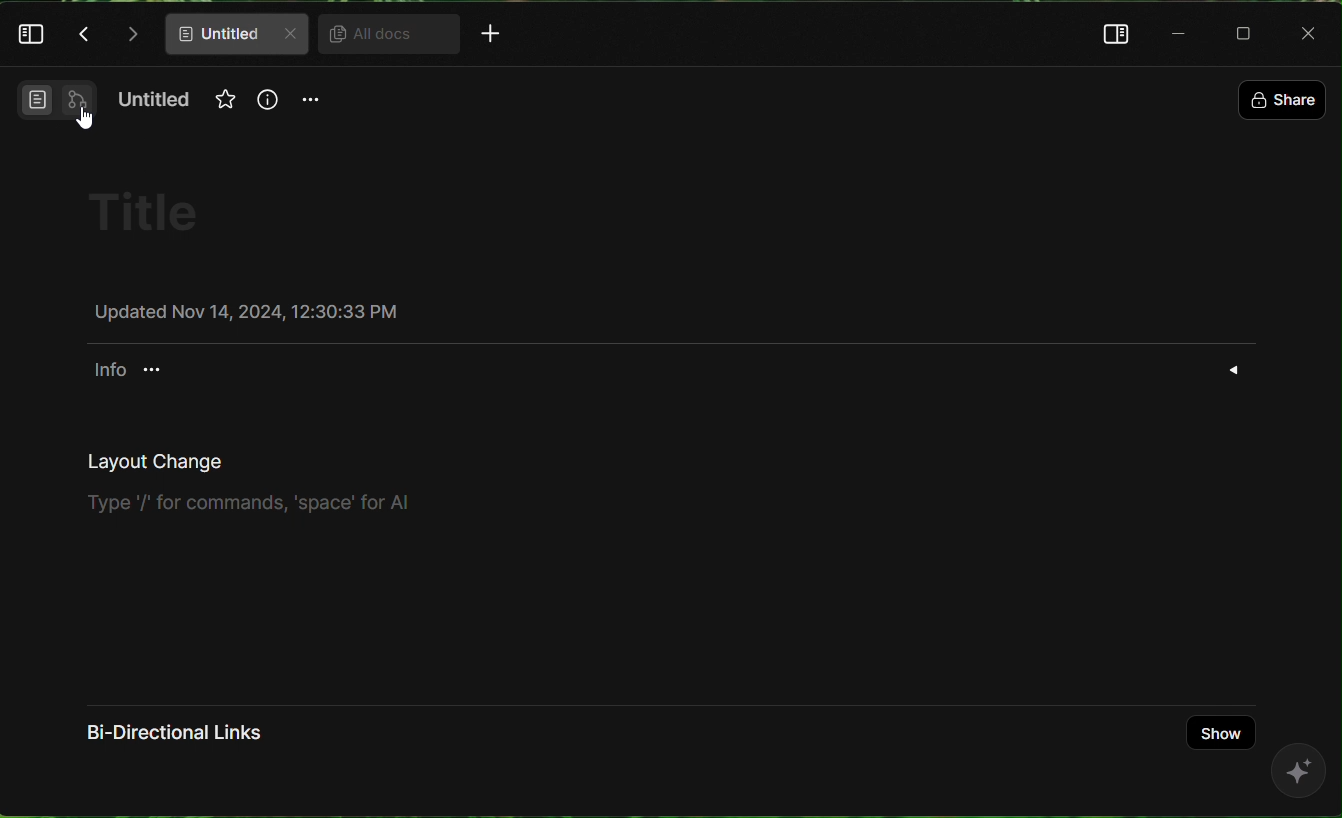 This screenshot has width=1342, height=818. What do you see at coordinates (253, 485) in the screenshot?
I see `layout change` at bounding box center [253, 485].